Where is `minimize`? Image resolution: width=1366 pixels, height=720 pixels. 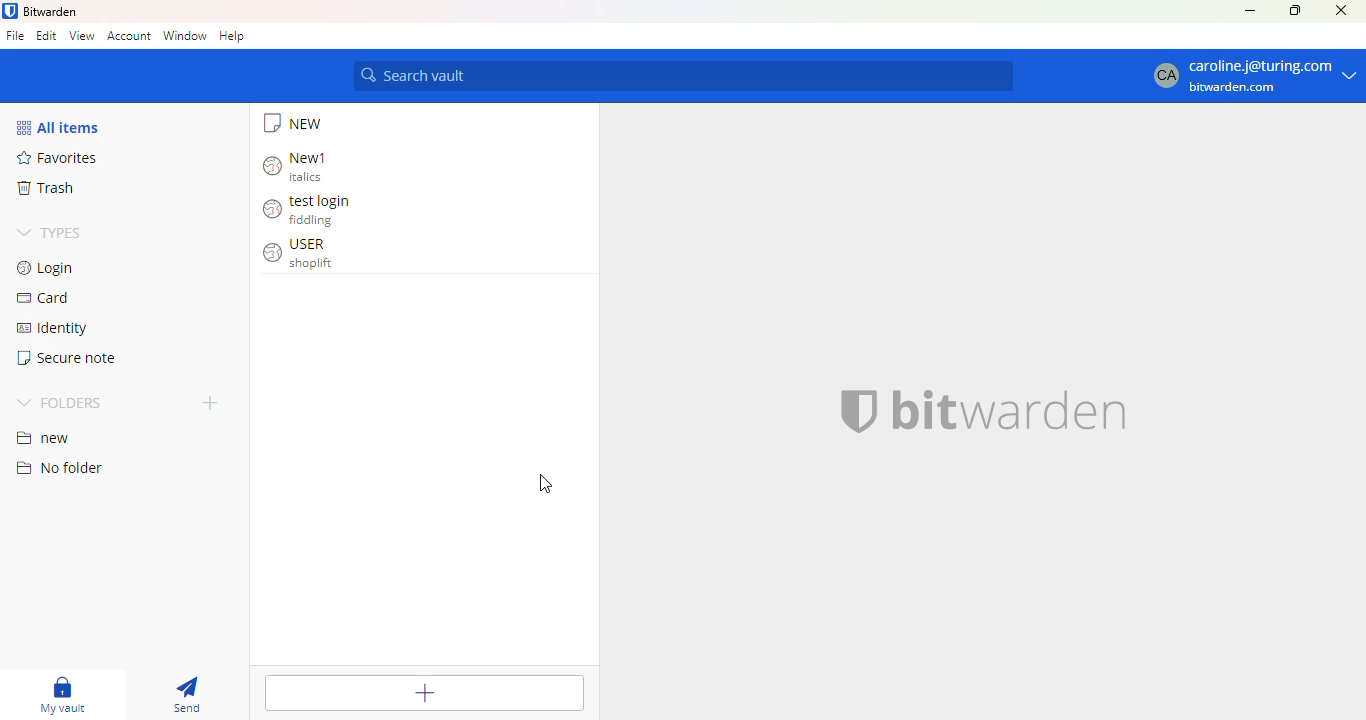
minimize is located at coordinates (1250, 11).